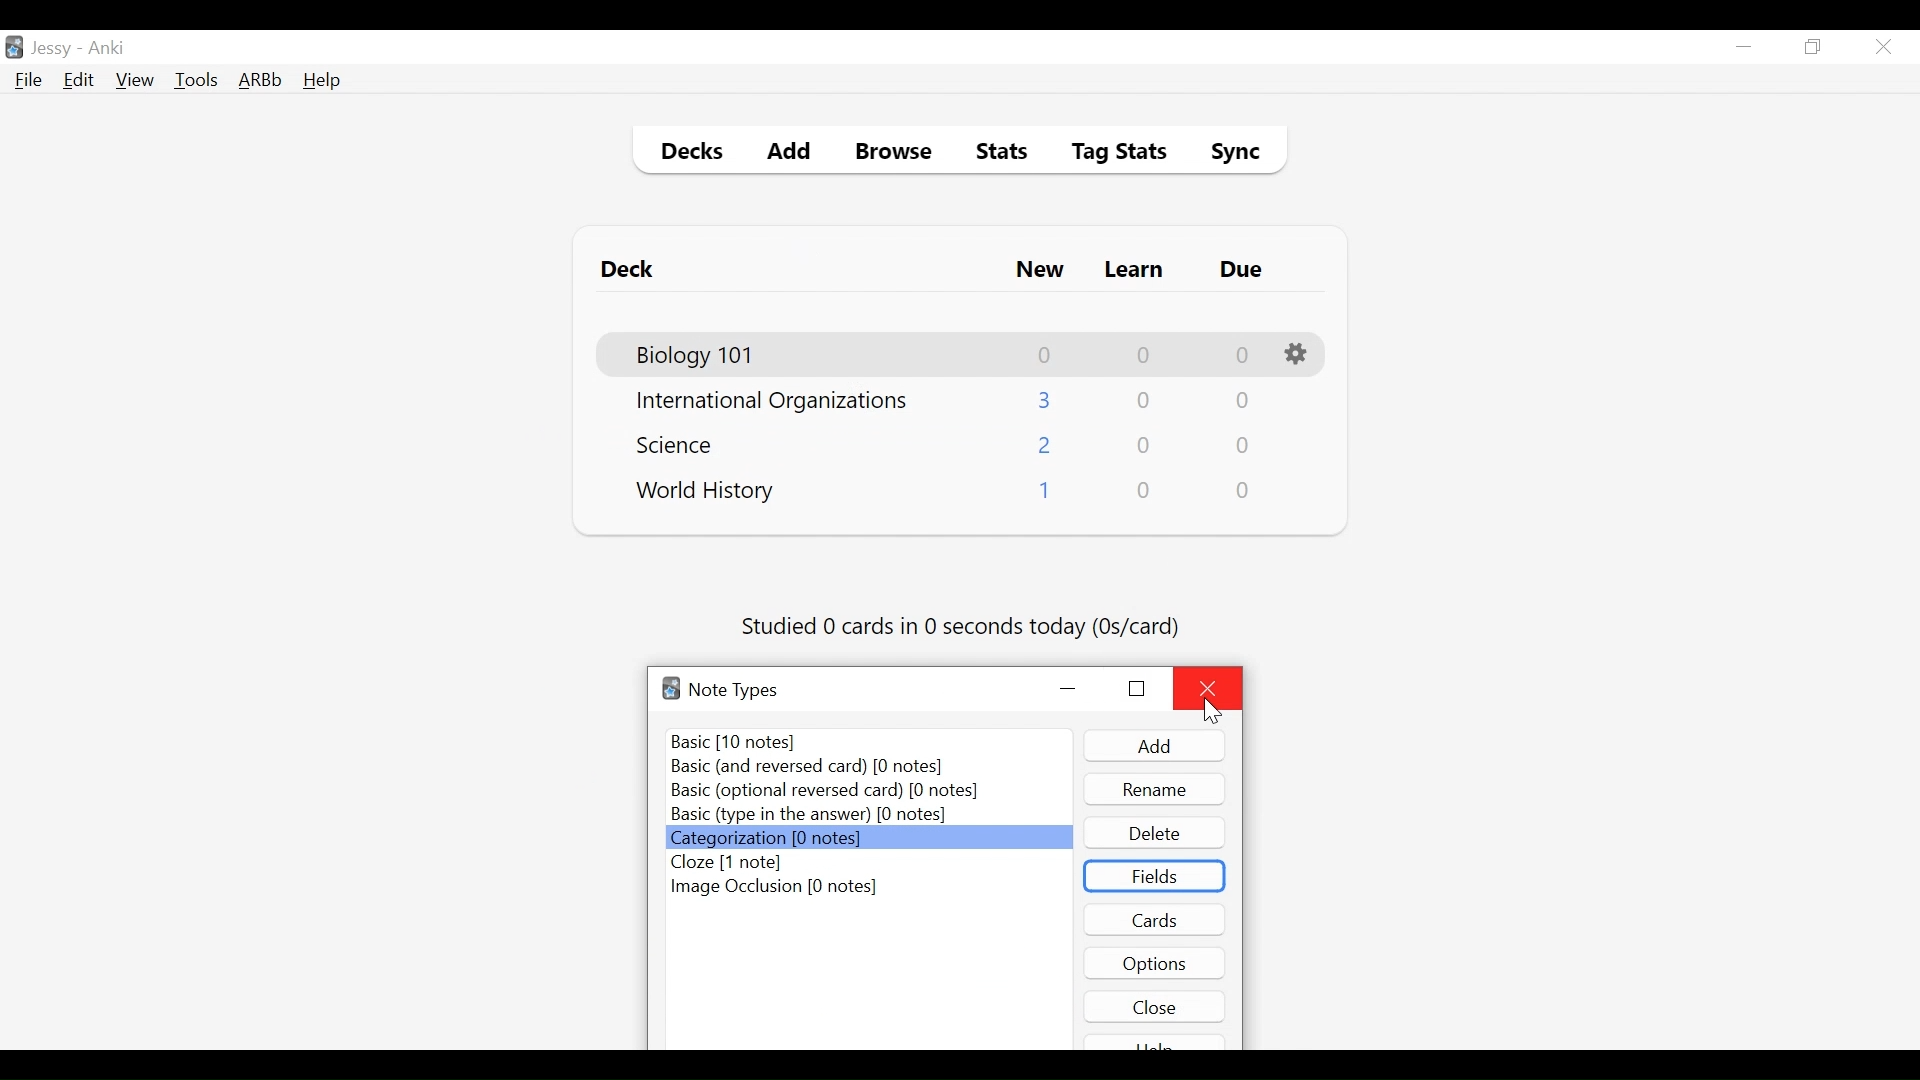  I want to click on New Card Count, so click(1046, 400).